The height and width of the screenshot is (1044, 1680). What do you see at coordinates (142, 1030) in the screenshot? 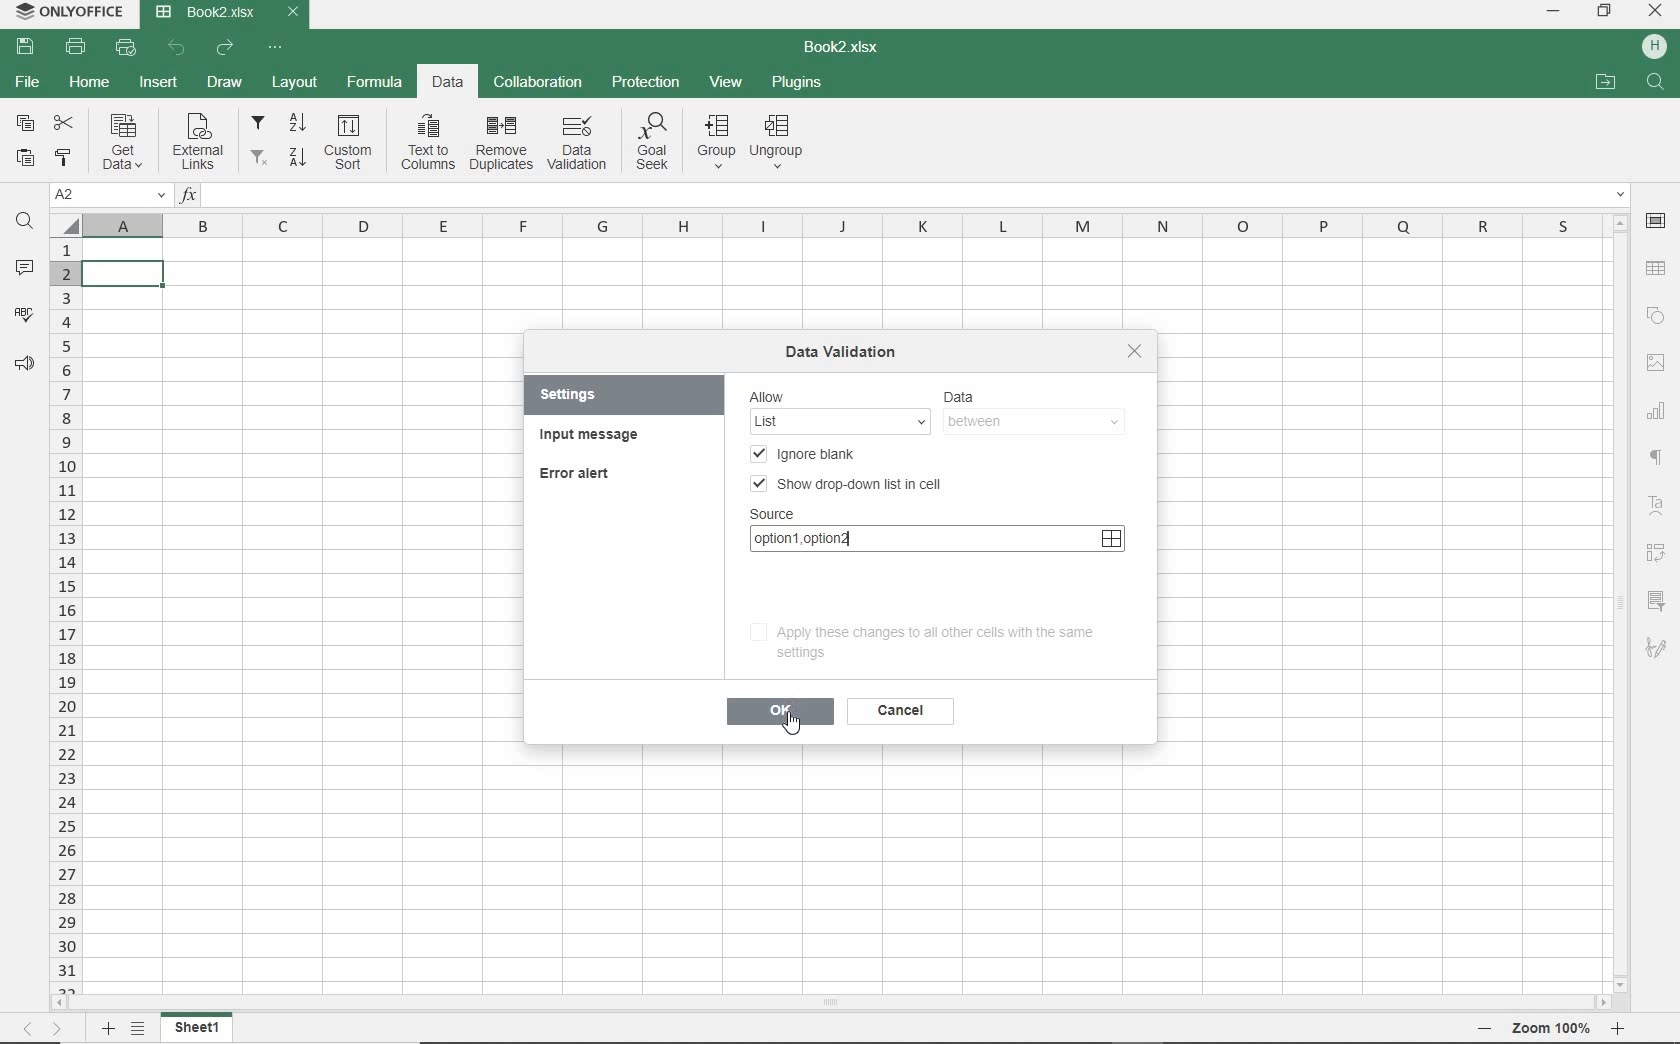
I see `LIST OF SHEETS` at bounding box center [142, 1030].